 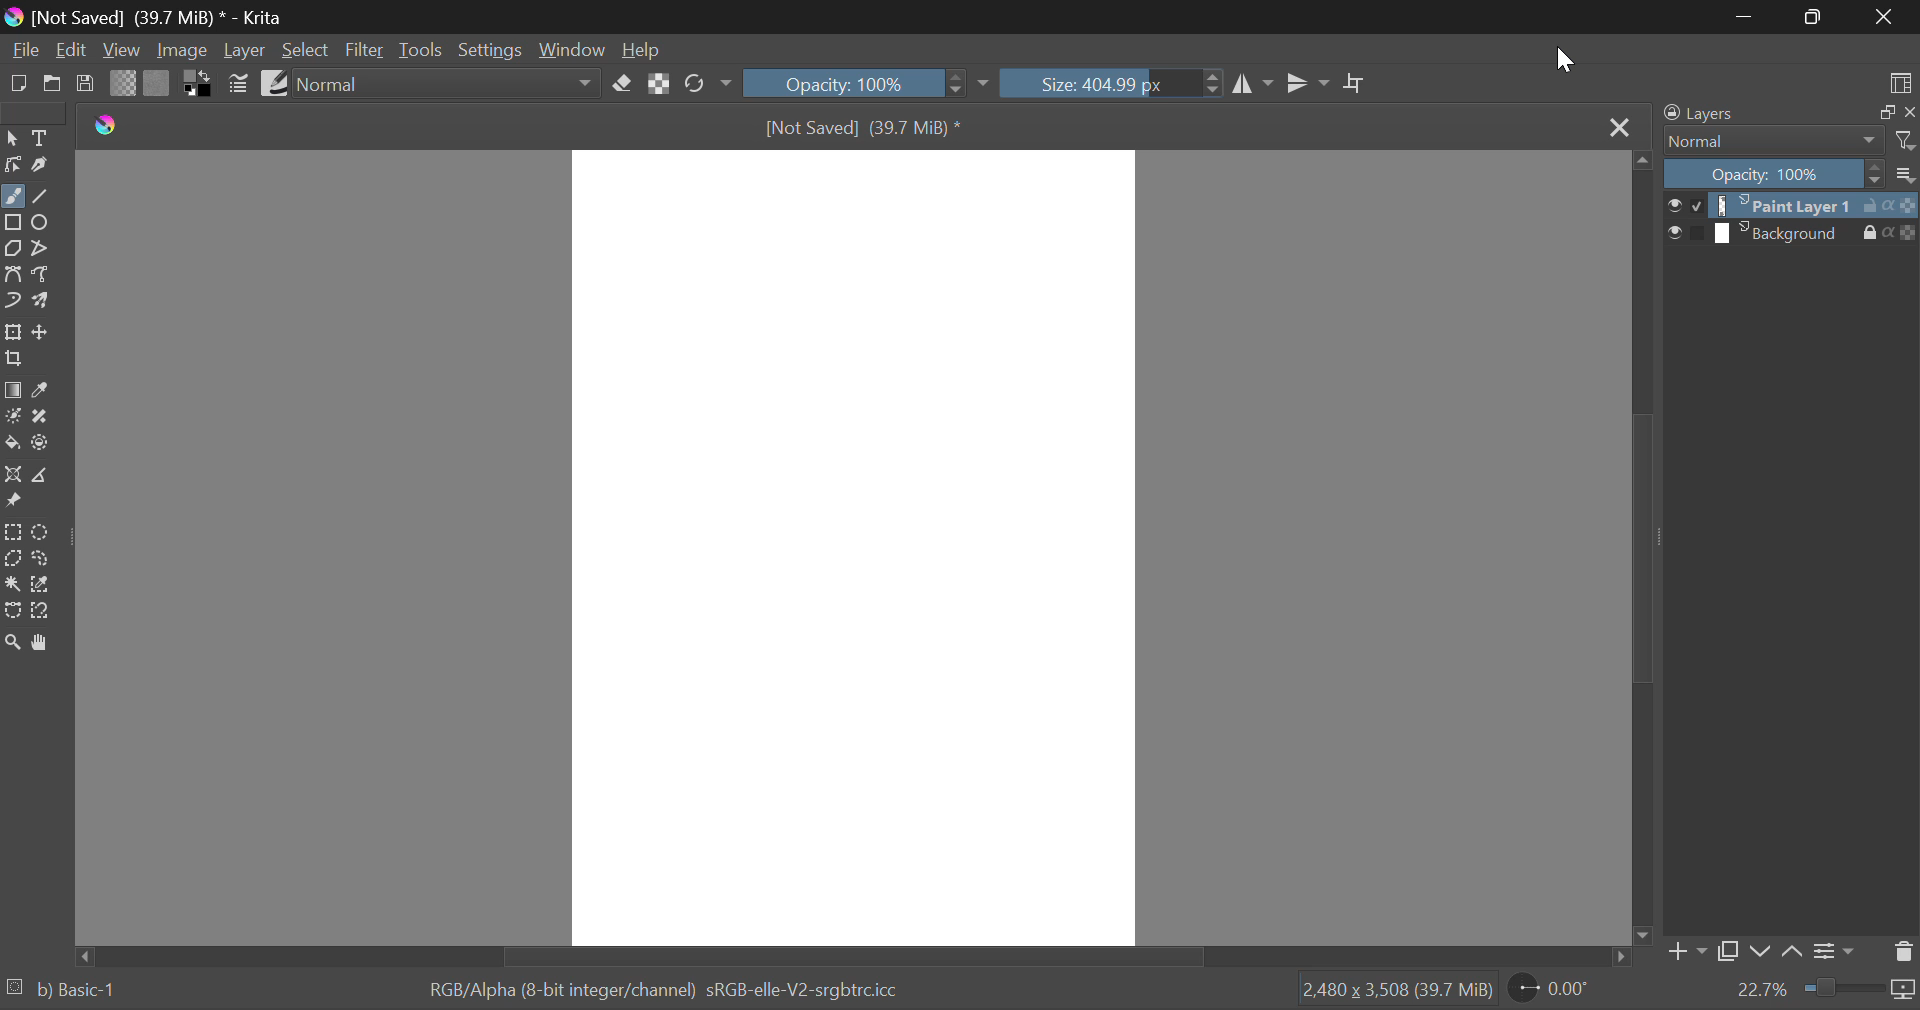 What do you see at coordinates (1114, 82) in the screenshot?
I see `Brush Size 15.18px` at bounding box center [1114, 82].